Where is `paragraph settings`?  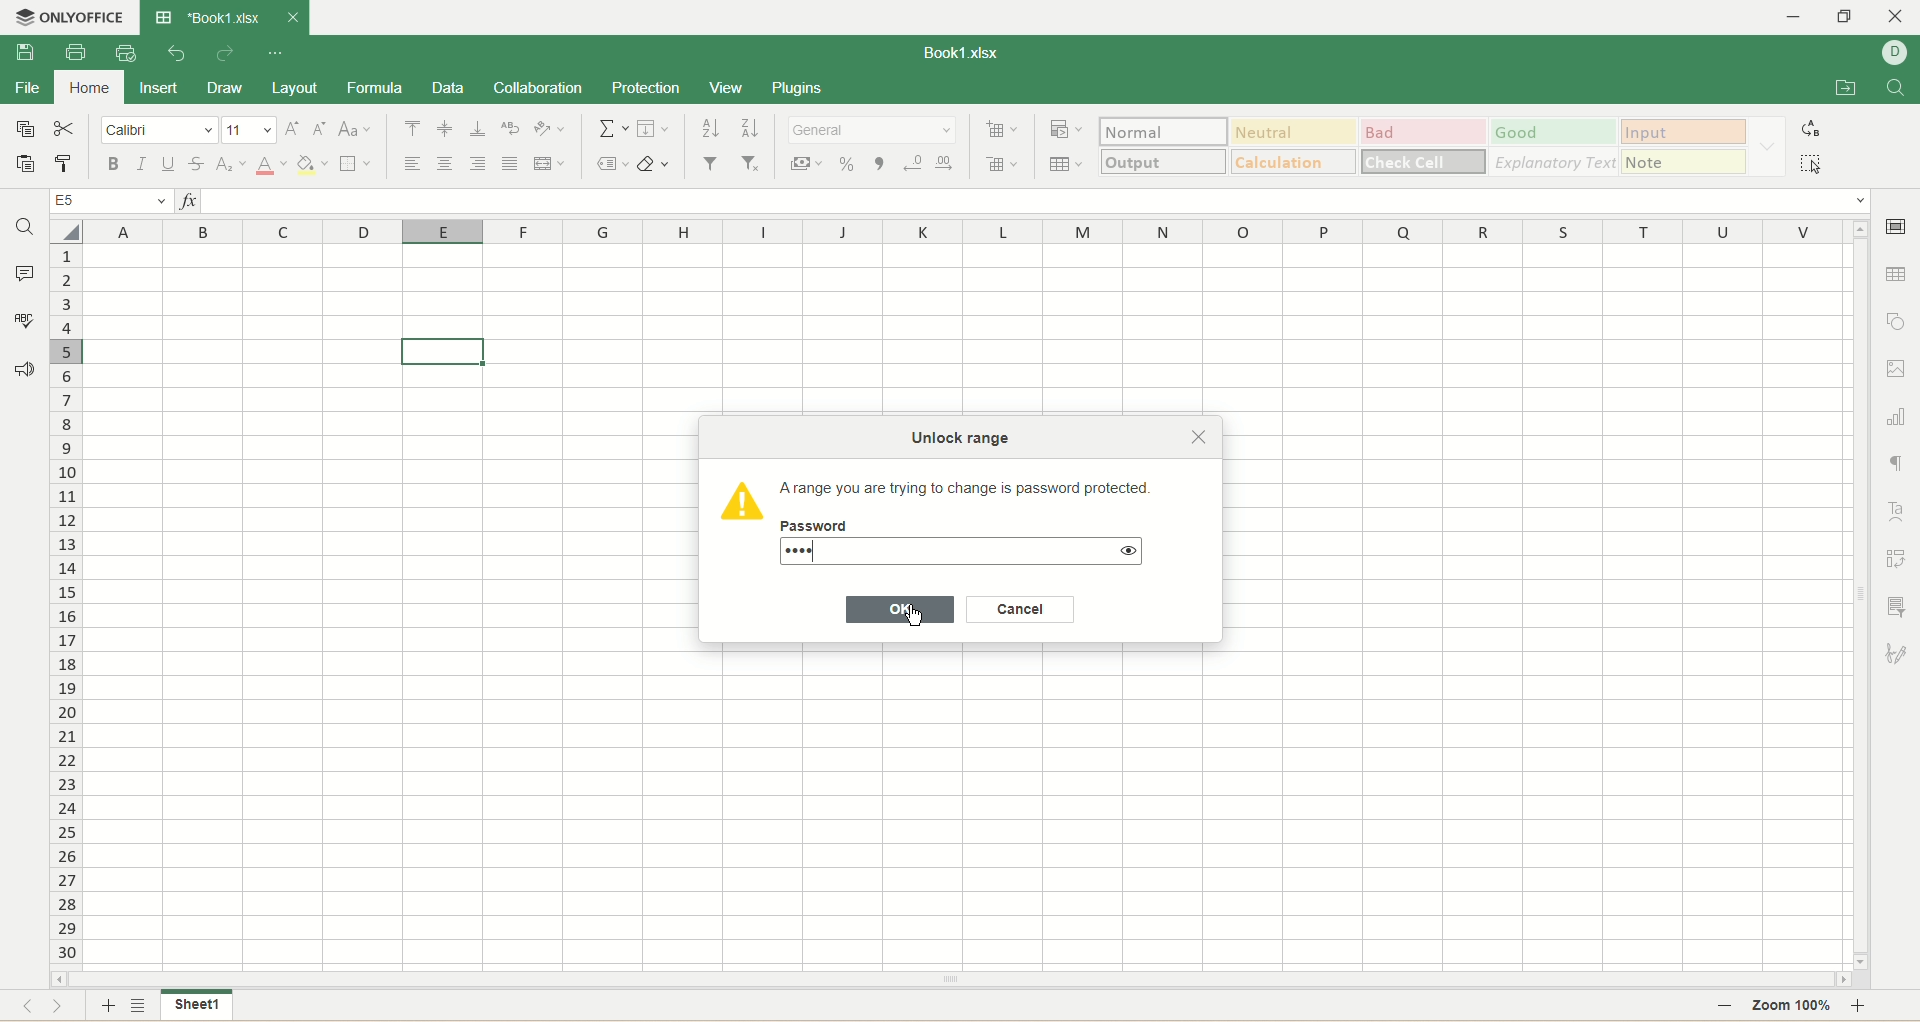
paragraph settings is located at coordinates (1898, 466).